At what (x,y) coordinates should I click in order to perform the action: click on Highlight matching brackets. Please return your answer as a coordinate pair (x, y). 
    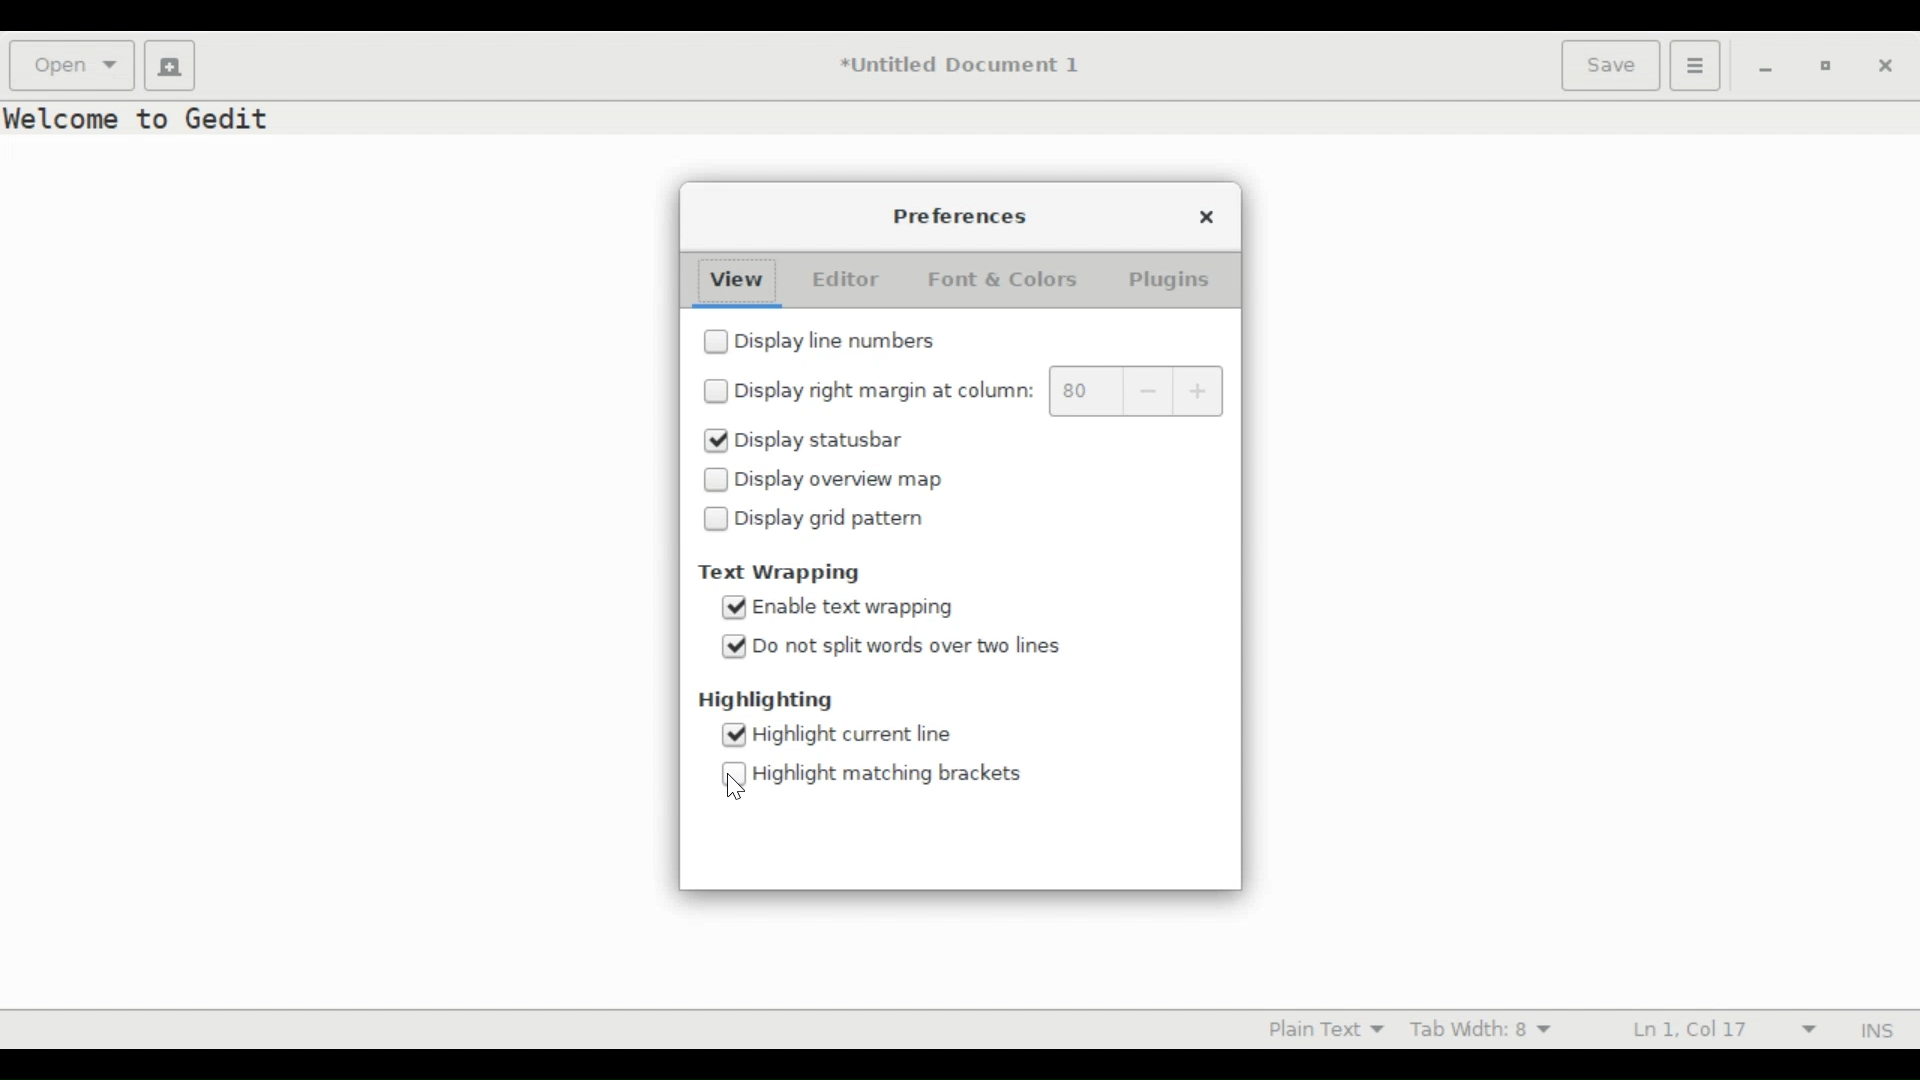
    Looking at the image, I should click on (892, 771).